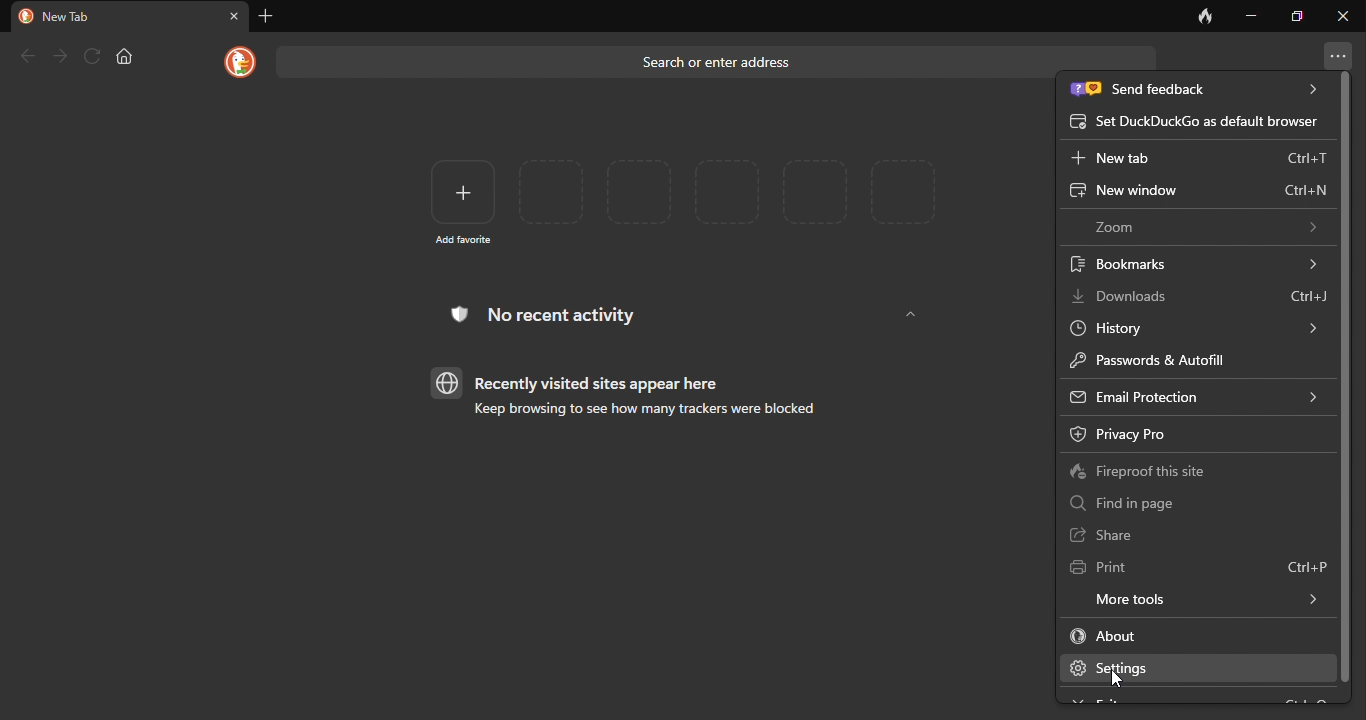 The height and width of the screenshot is (720, 1366). What do you see at coordinates (1195, 262) in the screenshot?
I see `bookmarks` at bounding box center [1195, 262].